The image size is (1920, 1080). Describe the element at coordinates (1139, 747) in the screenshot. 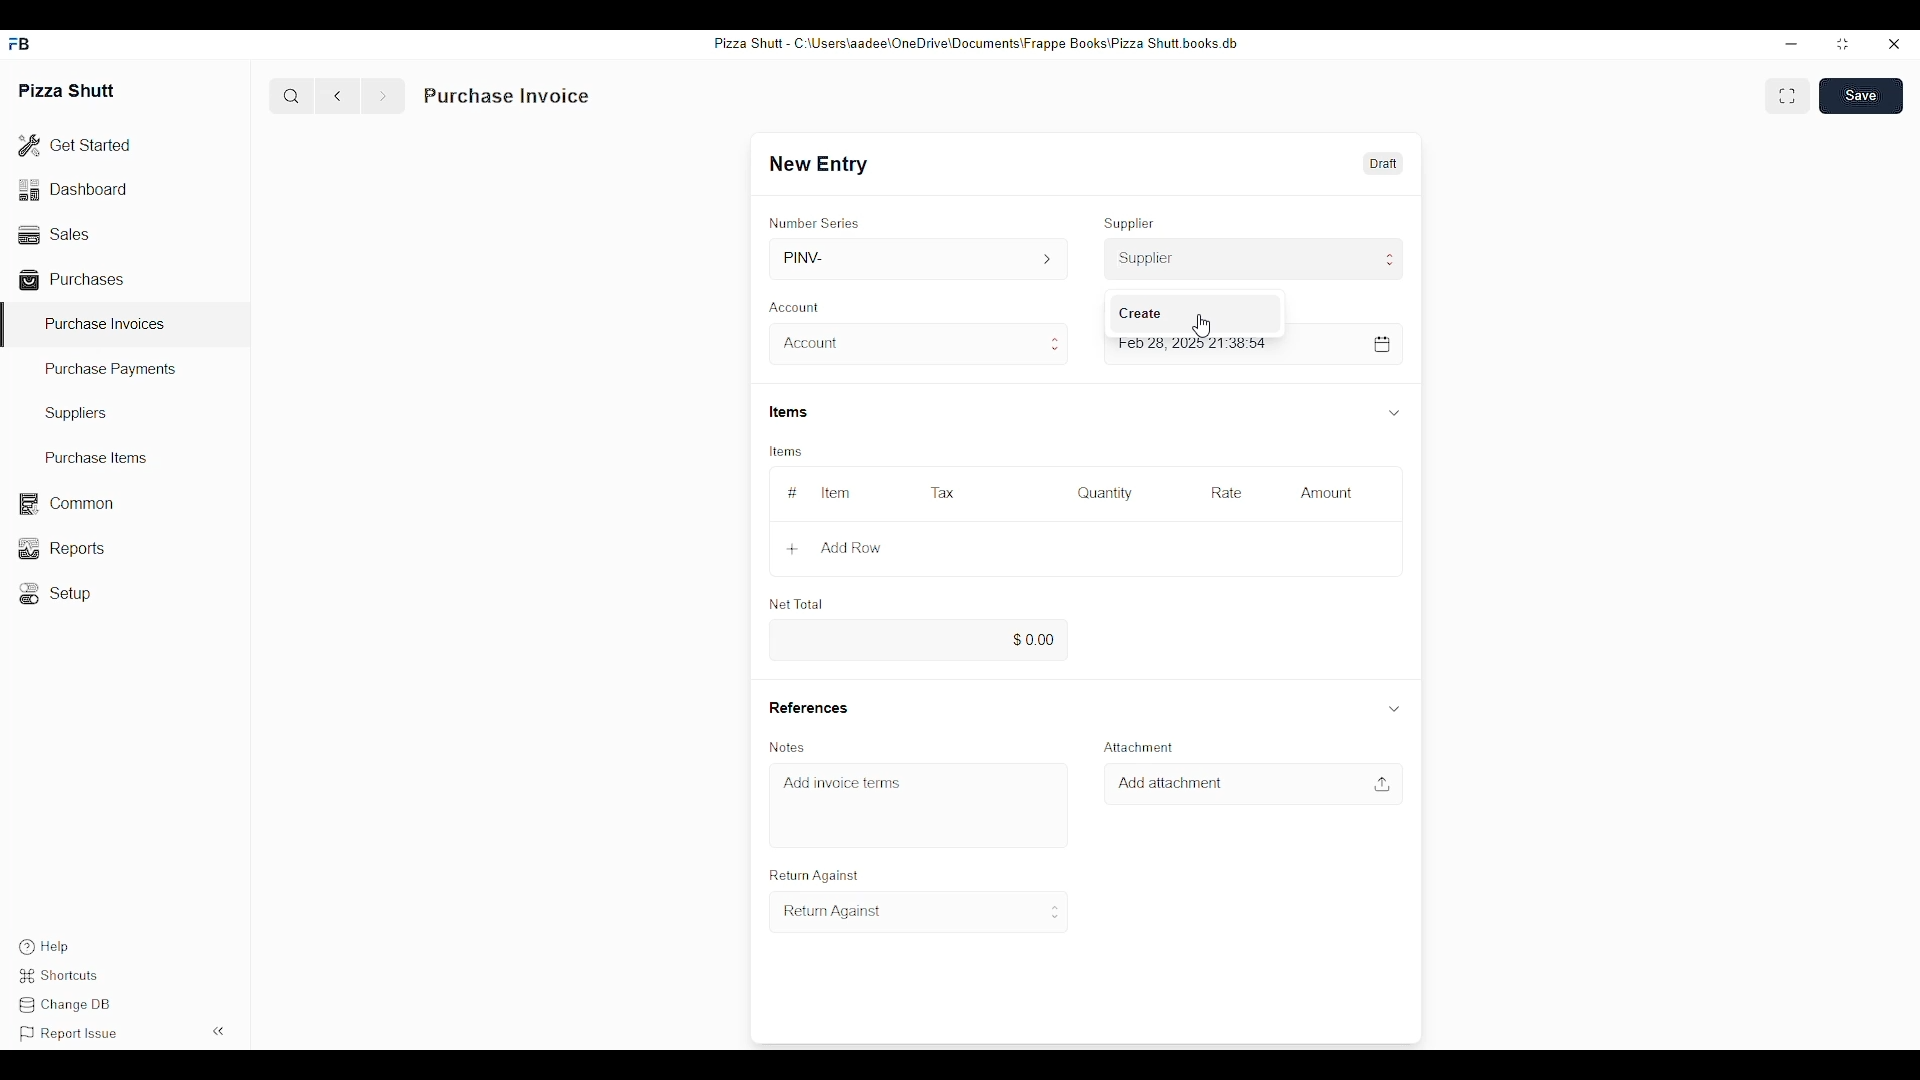

I see `Attachment` at that location.